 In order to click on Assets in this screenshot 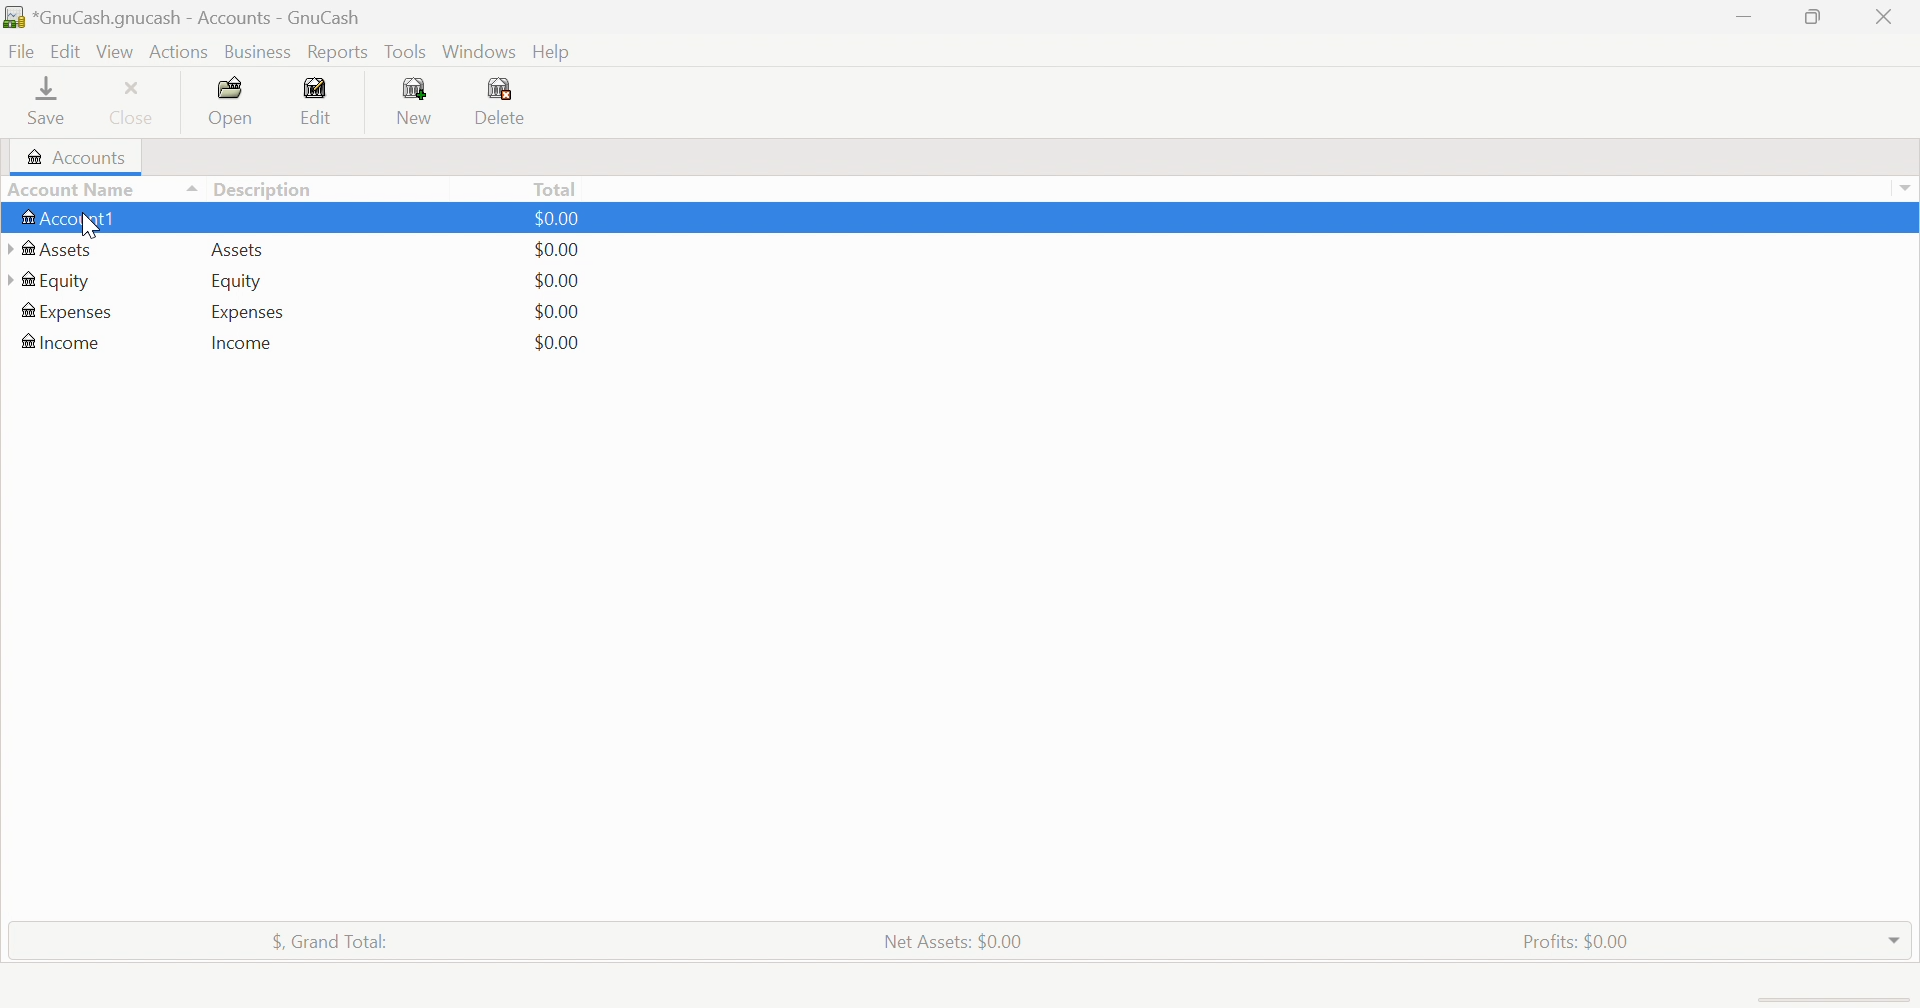, I will do `click(56, 251)`.